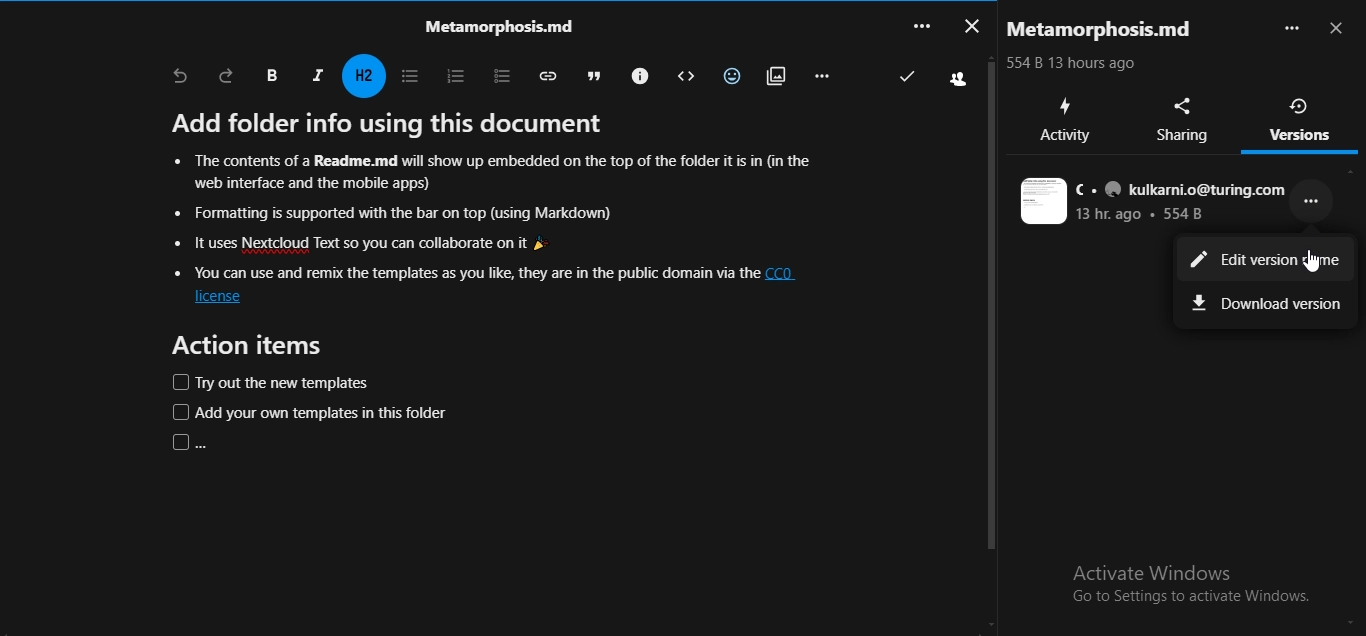  I want to click on correct, so click(905, 77).